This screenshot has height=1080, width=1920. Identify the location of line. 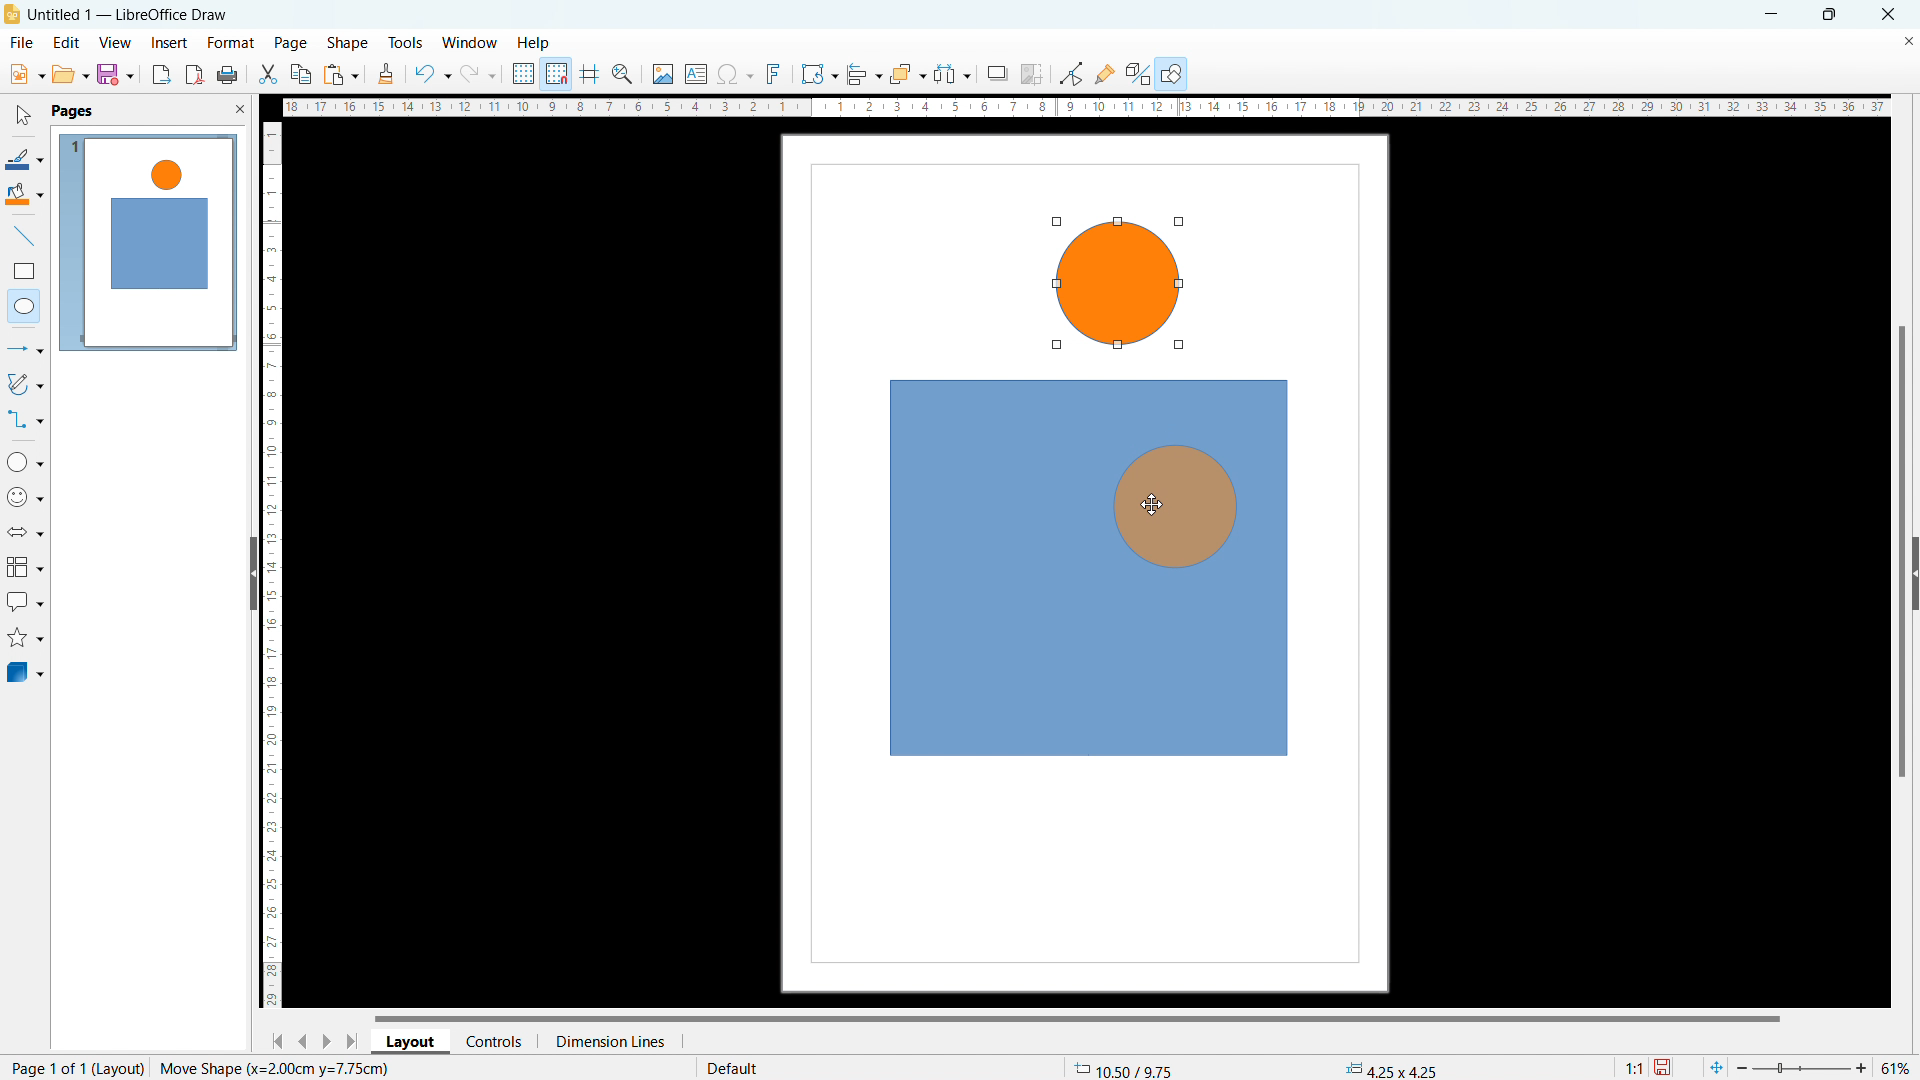
(25, 237).